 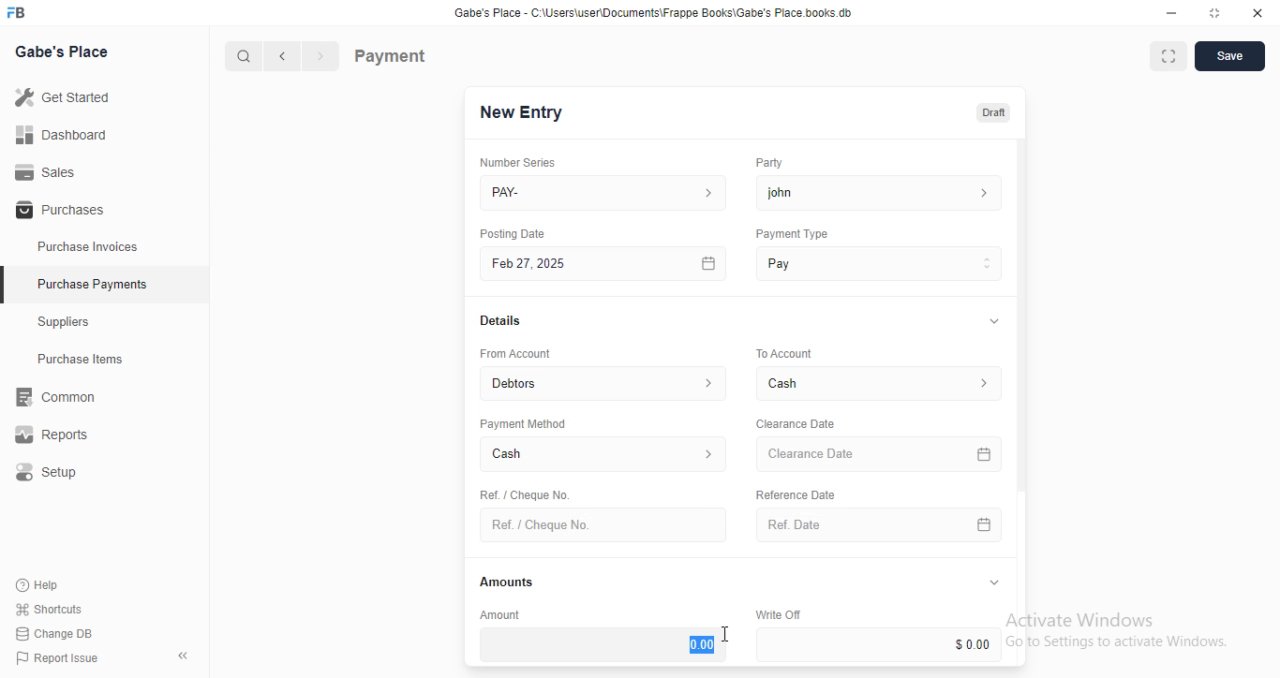 What do you see at coordinates (514, 233) in the screenshot?
I see `Posting Date` at bounding box center [514, 233].